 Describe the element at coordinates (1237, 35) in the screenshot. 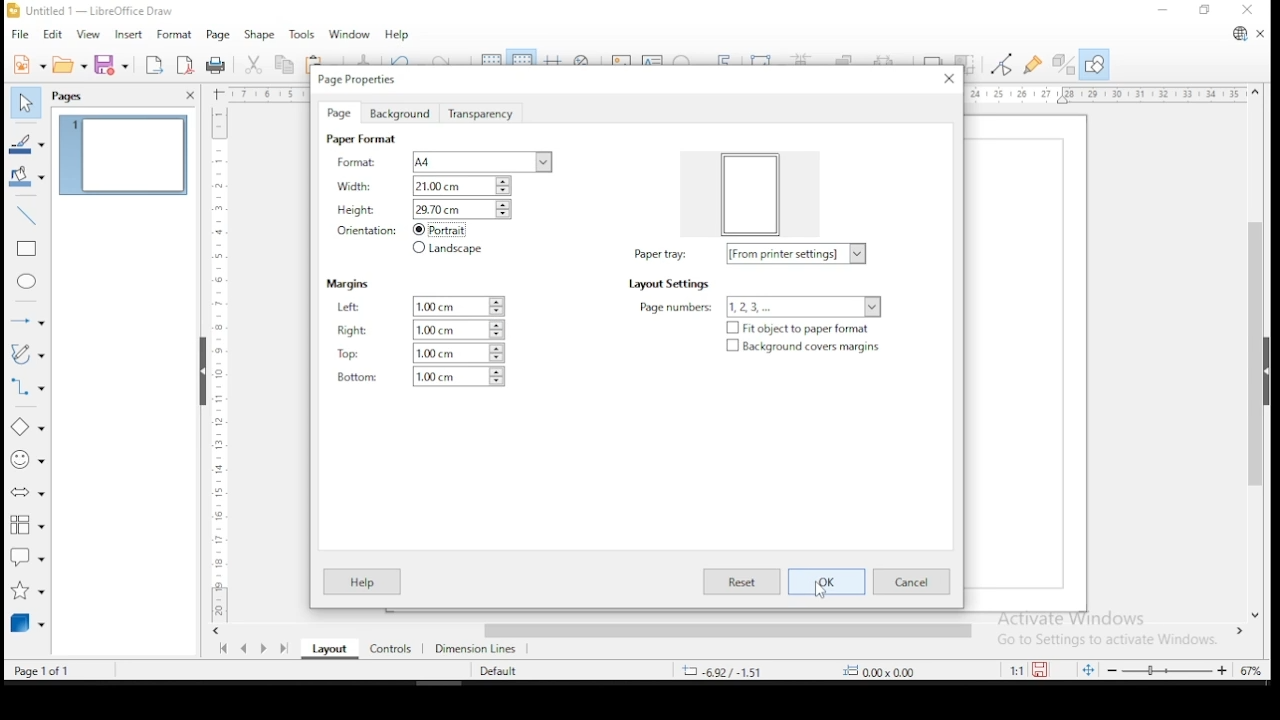

I see `libreoffice update` at that location.